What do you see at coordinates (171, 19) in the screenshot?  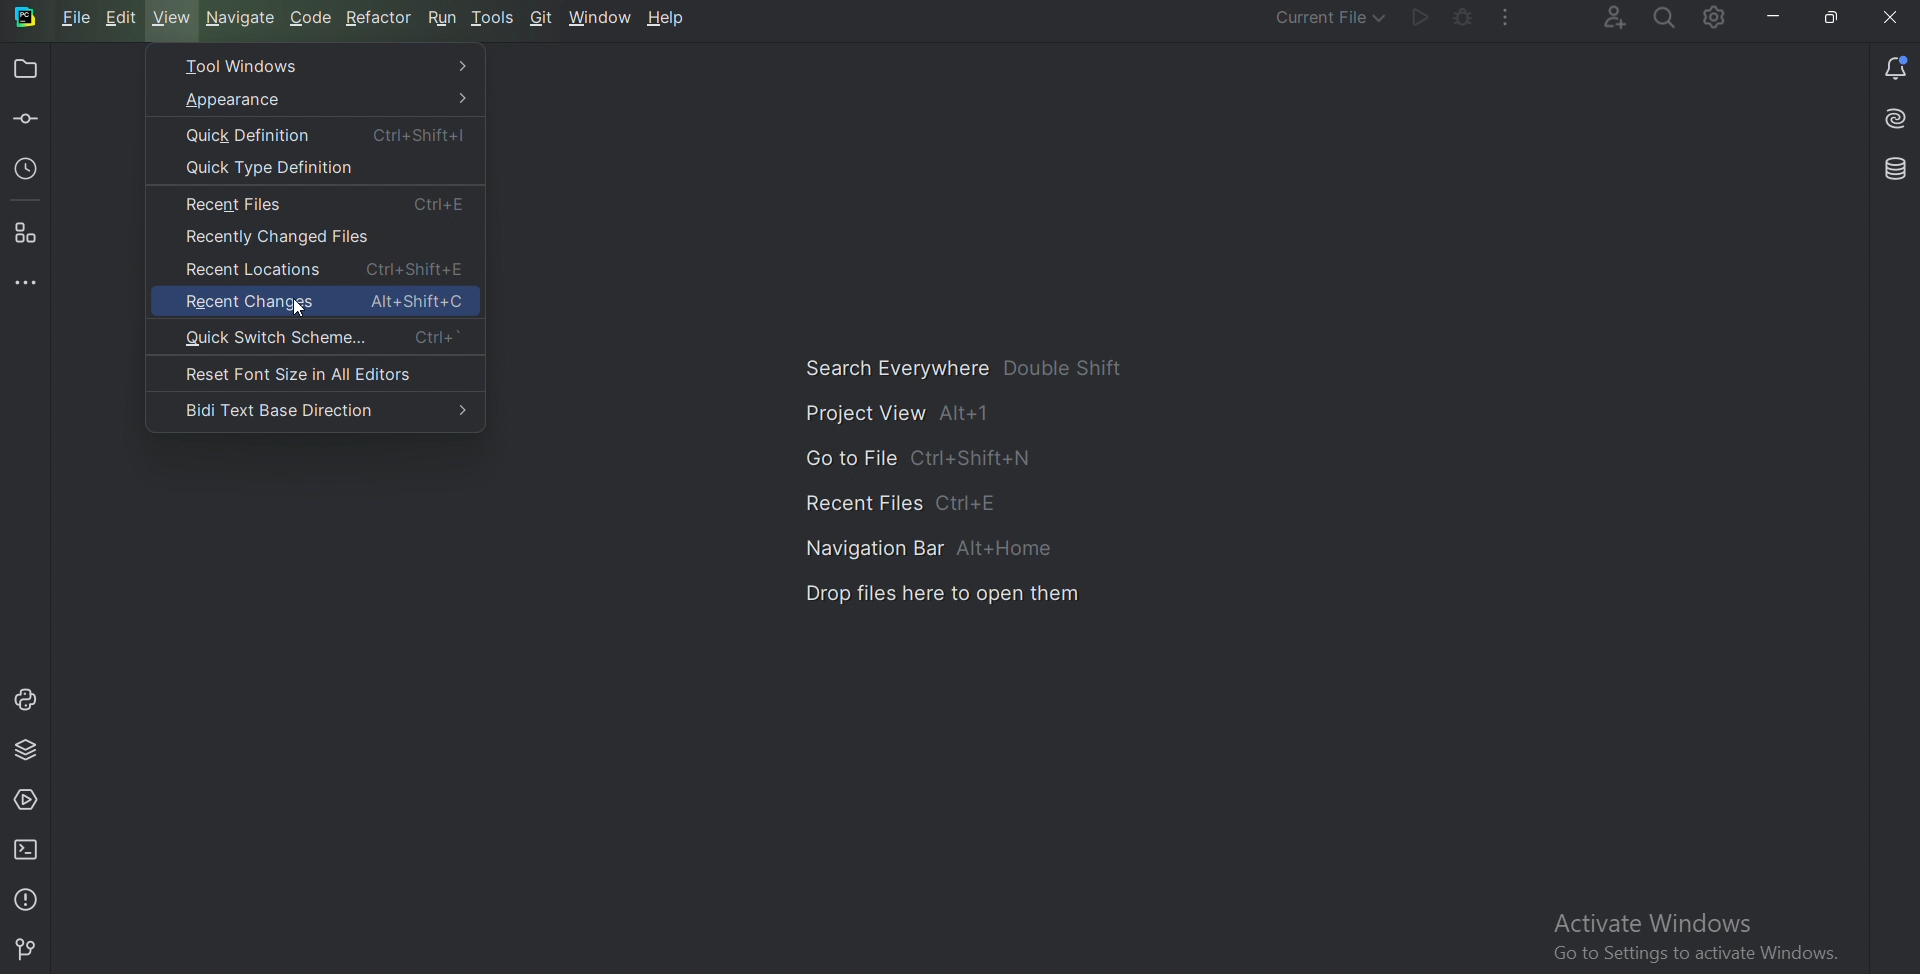 I see `view` at bounding box center [171, 19].